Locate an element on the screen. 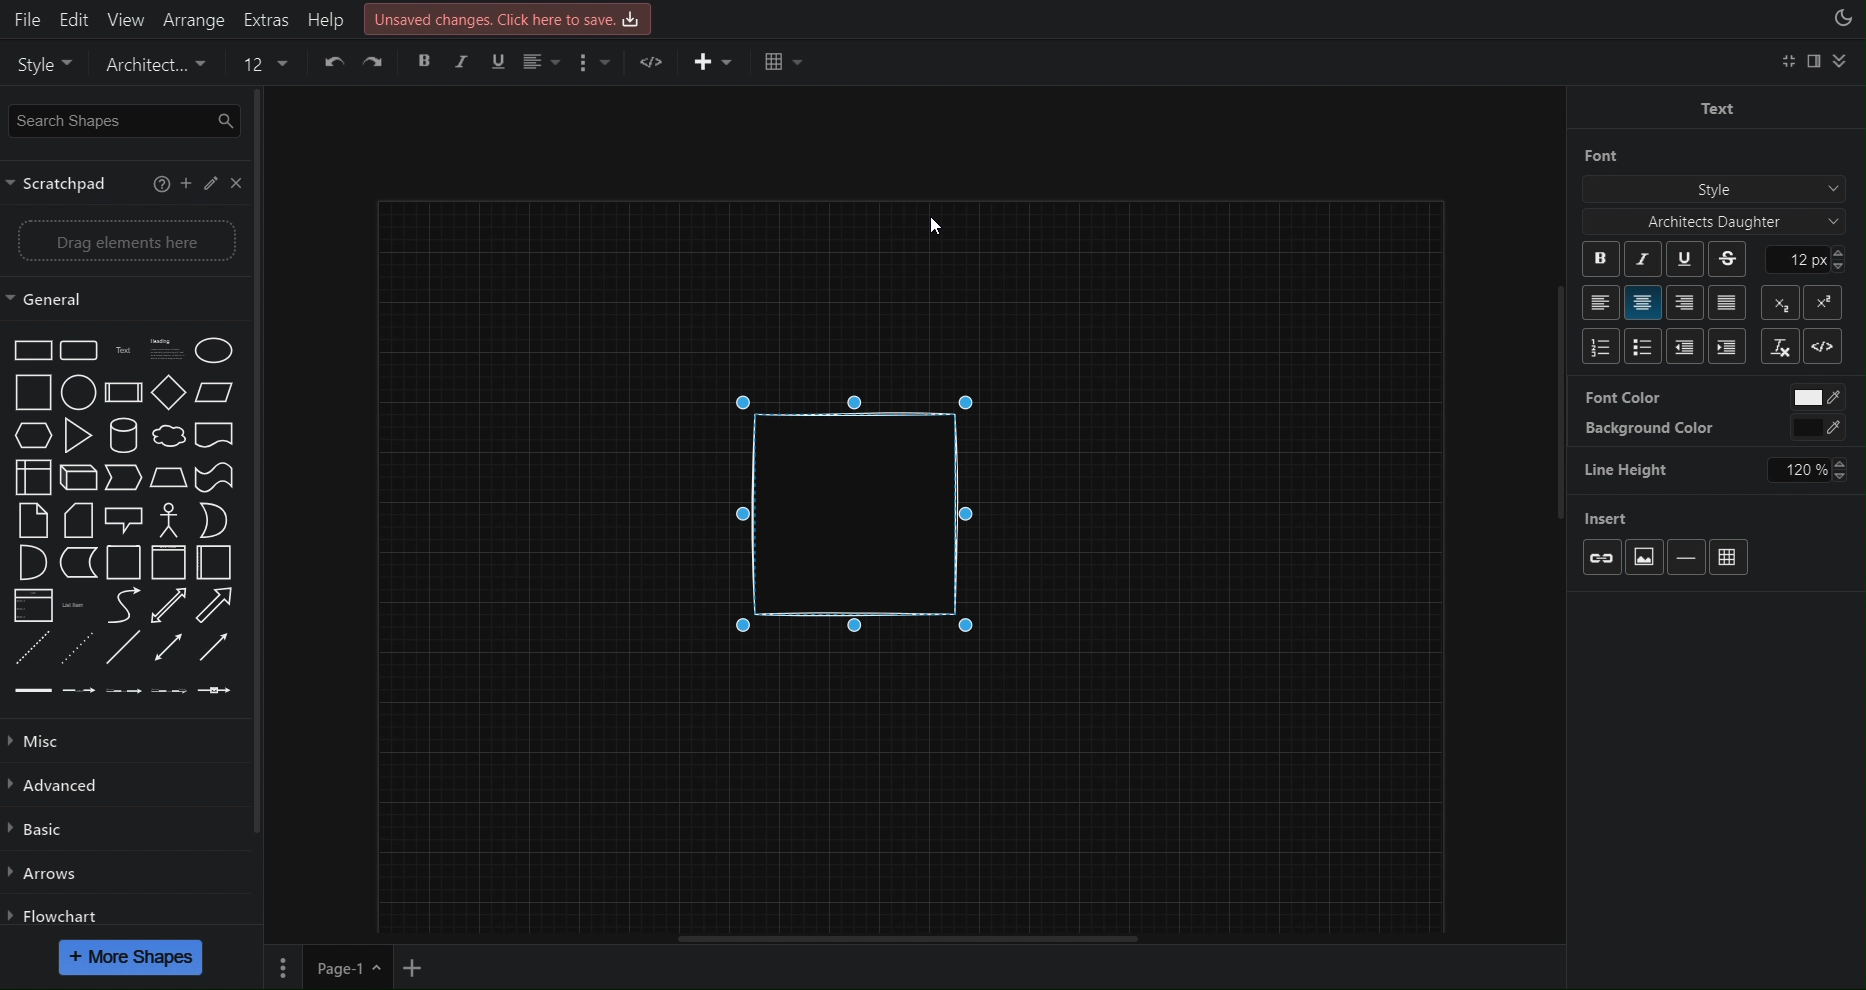  View is located at coordinates (35, 61).